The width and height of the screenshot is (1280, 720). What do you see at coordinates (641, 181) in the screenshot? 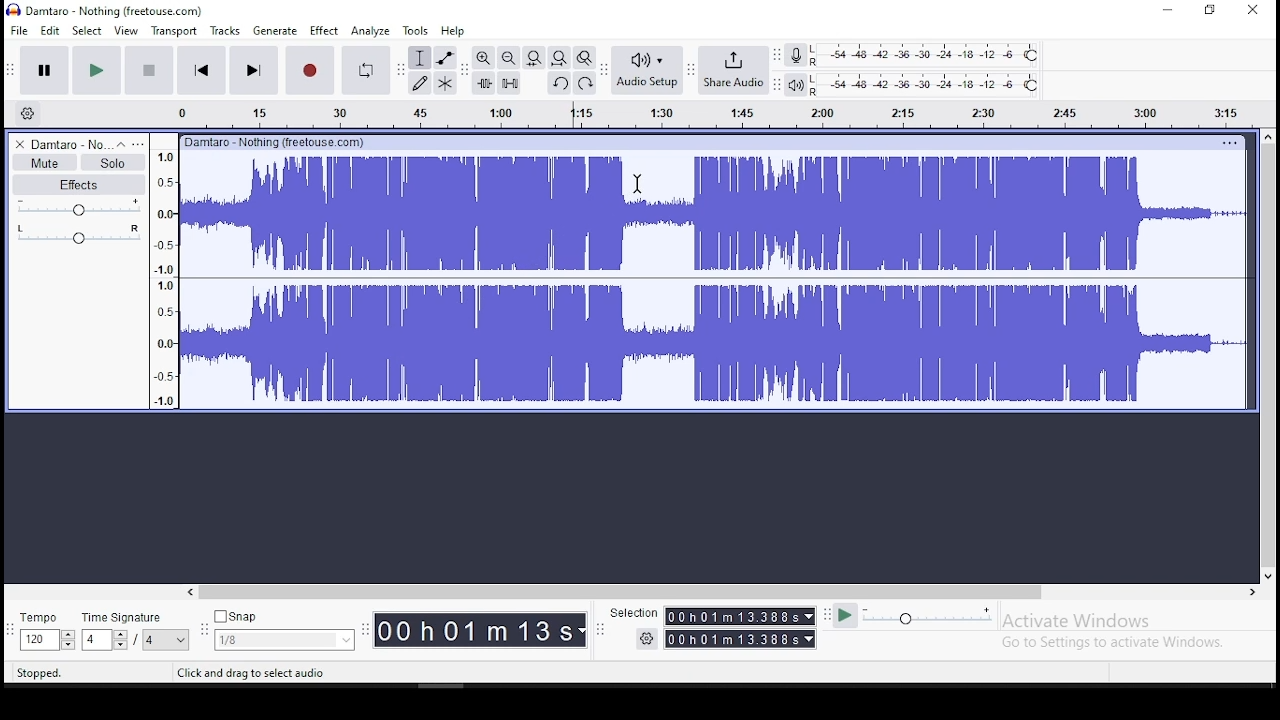
I see `cursor` at bounding box center [641, 181].